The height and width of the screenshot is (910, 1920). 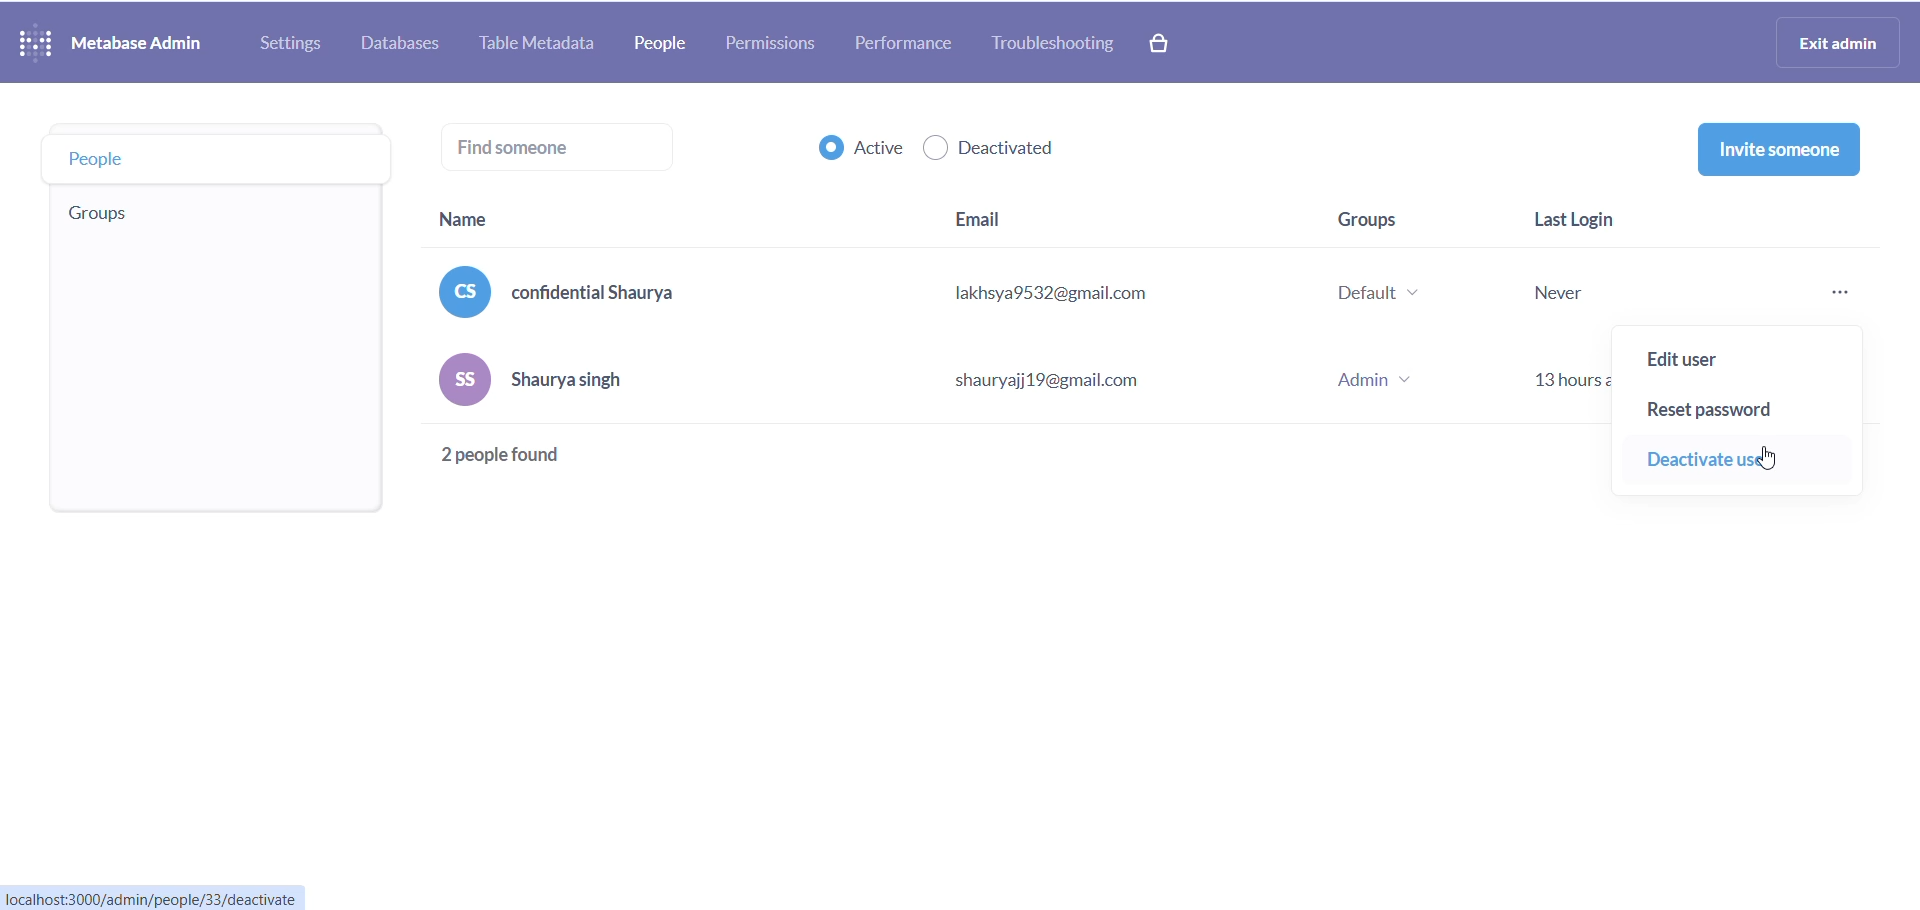 I want to click on paid version, so click(x=1162, y=42).